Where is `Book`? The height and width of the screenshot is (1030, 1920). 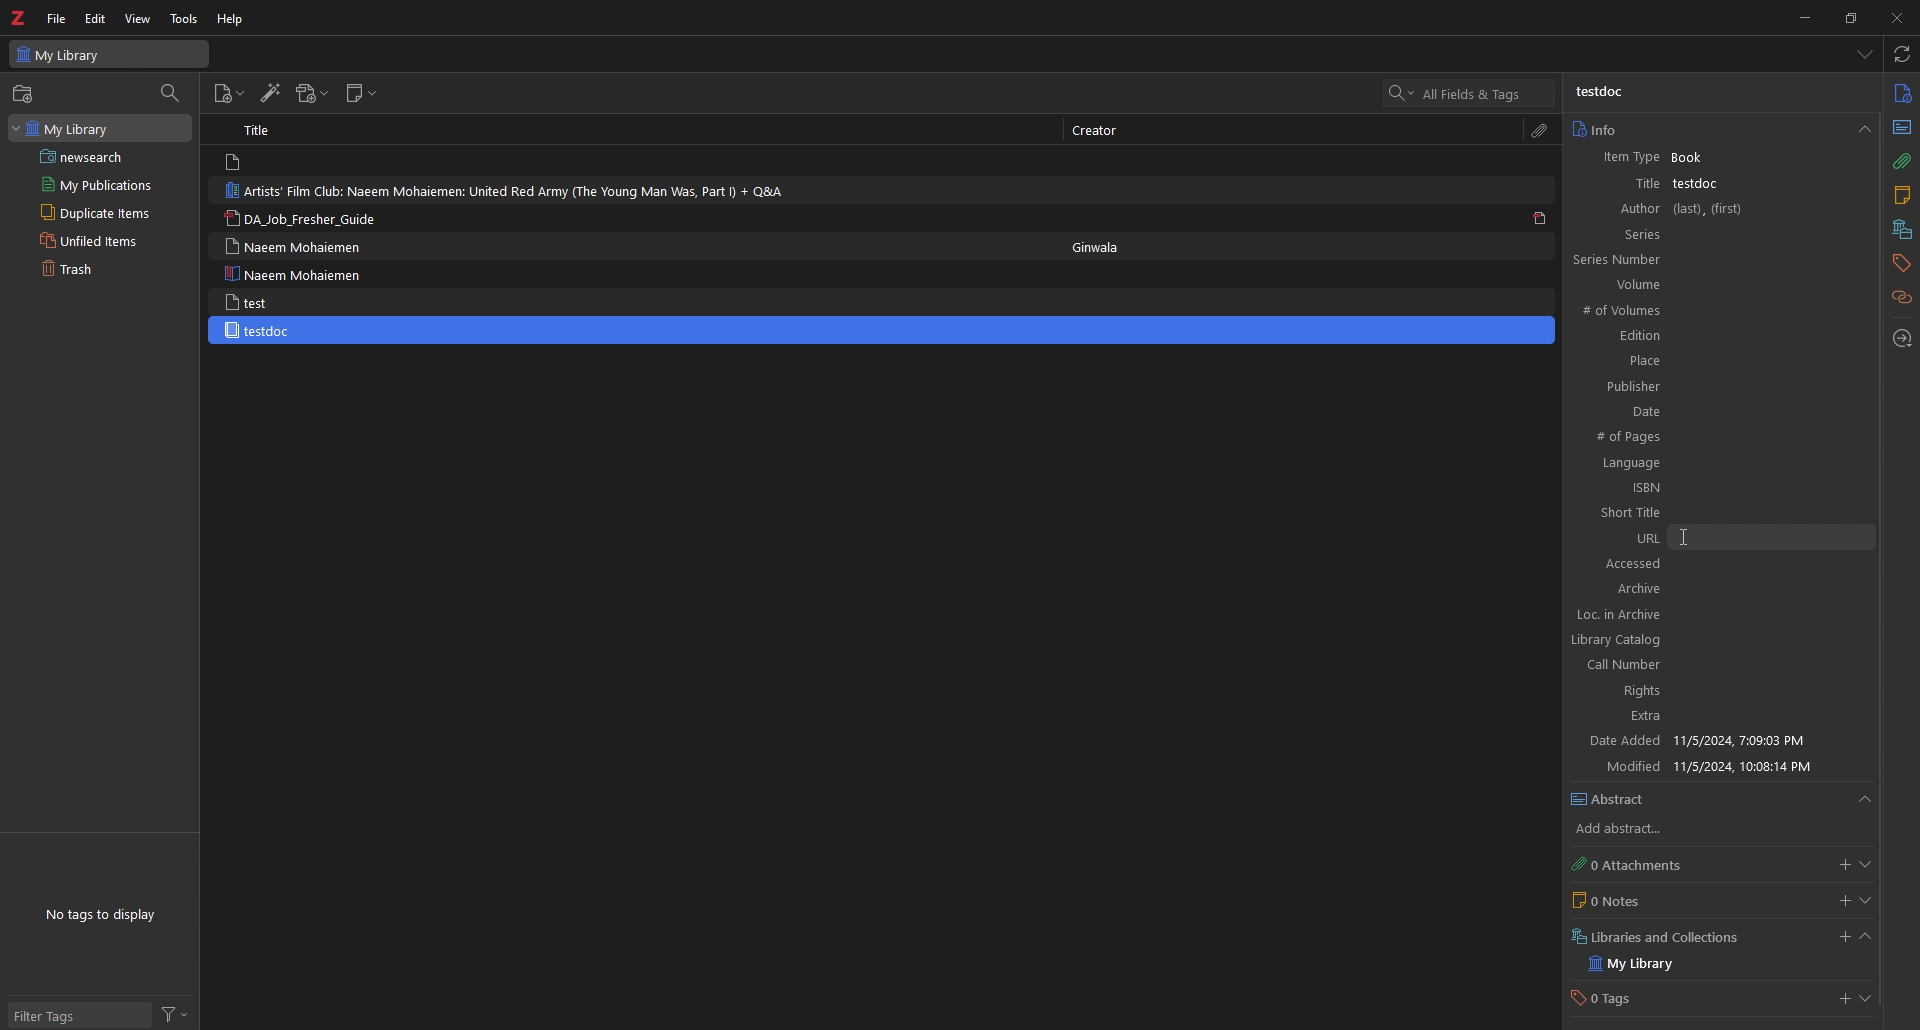 Book is located at coordinates (1692, 157).